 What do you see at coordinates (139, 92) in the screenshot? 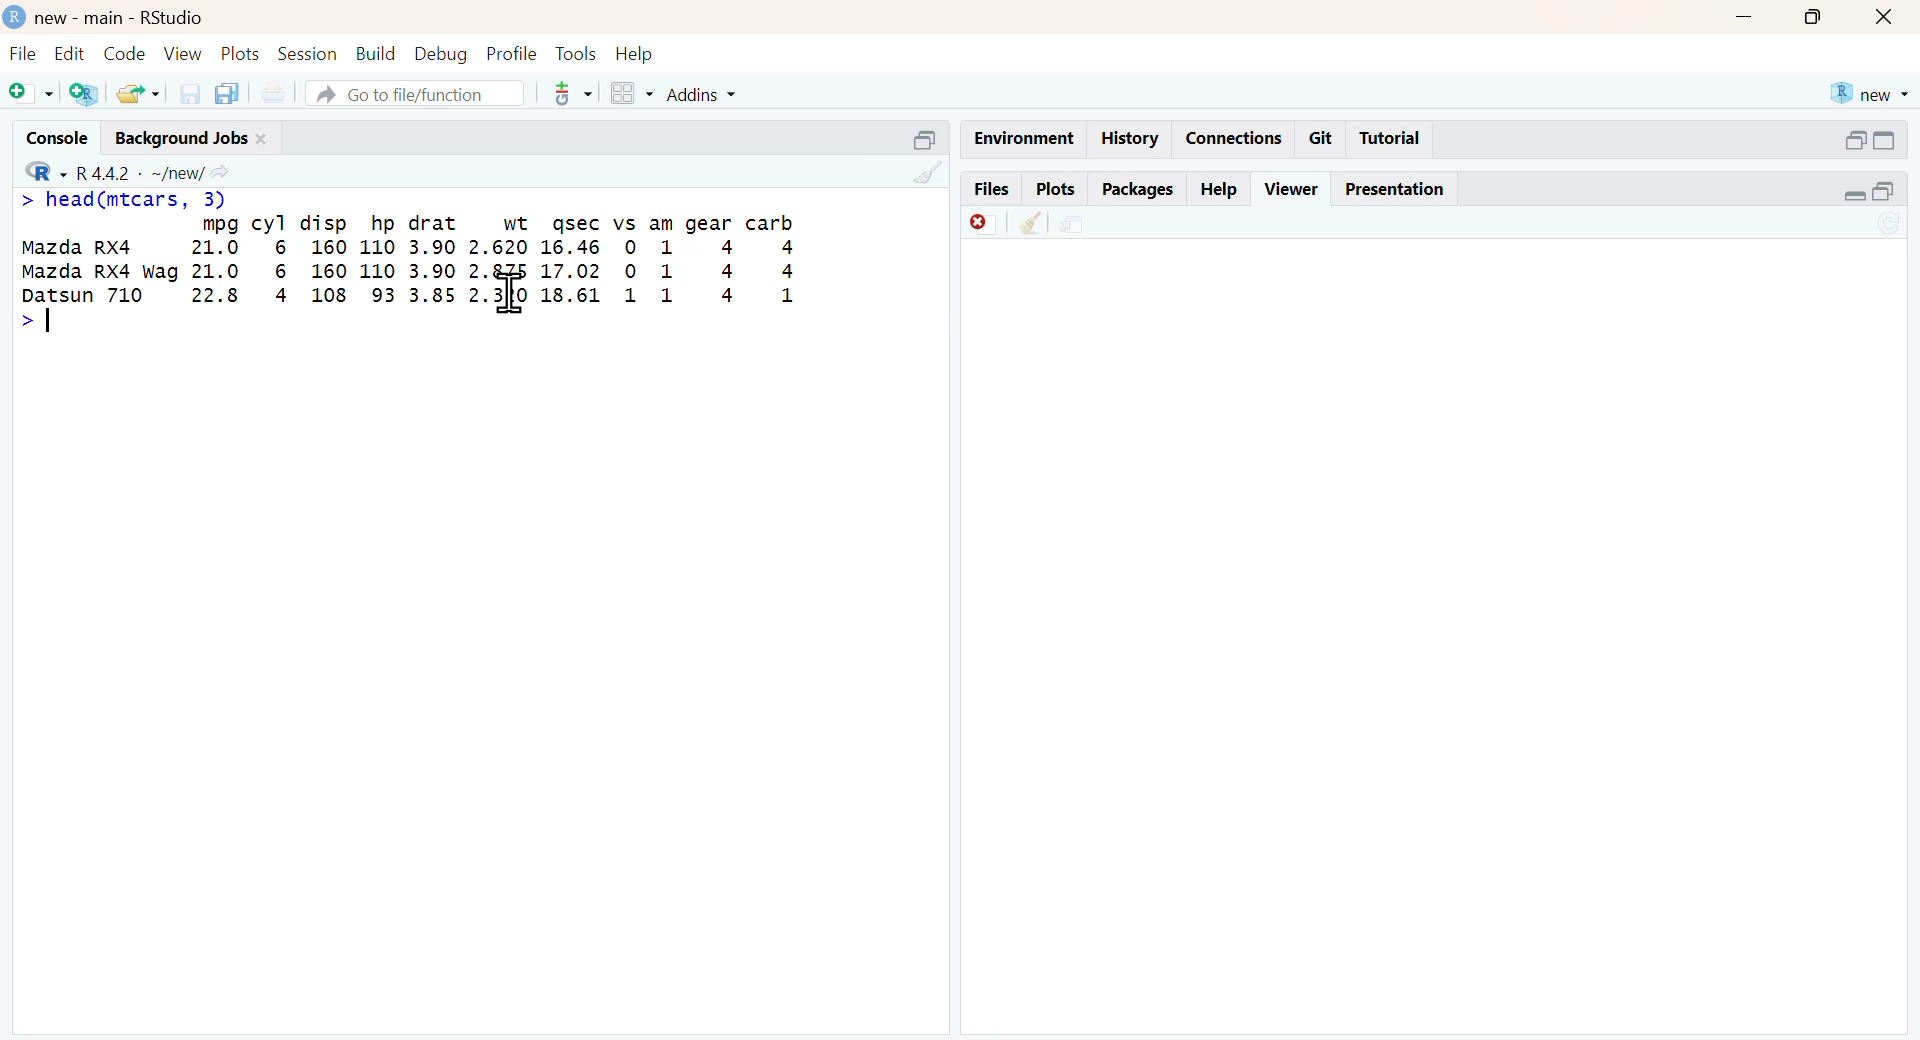
I see `Open file` at bounding box center [139, 92].